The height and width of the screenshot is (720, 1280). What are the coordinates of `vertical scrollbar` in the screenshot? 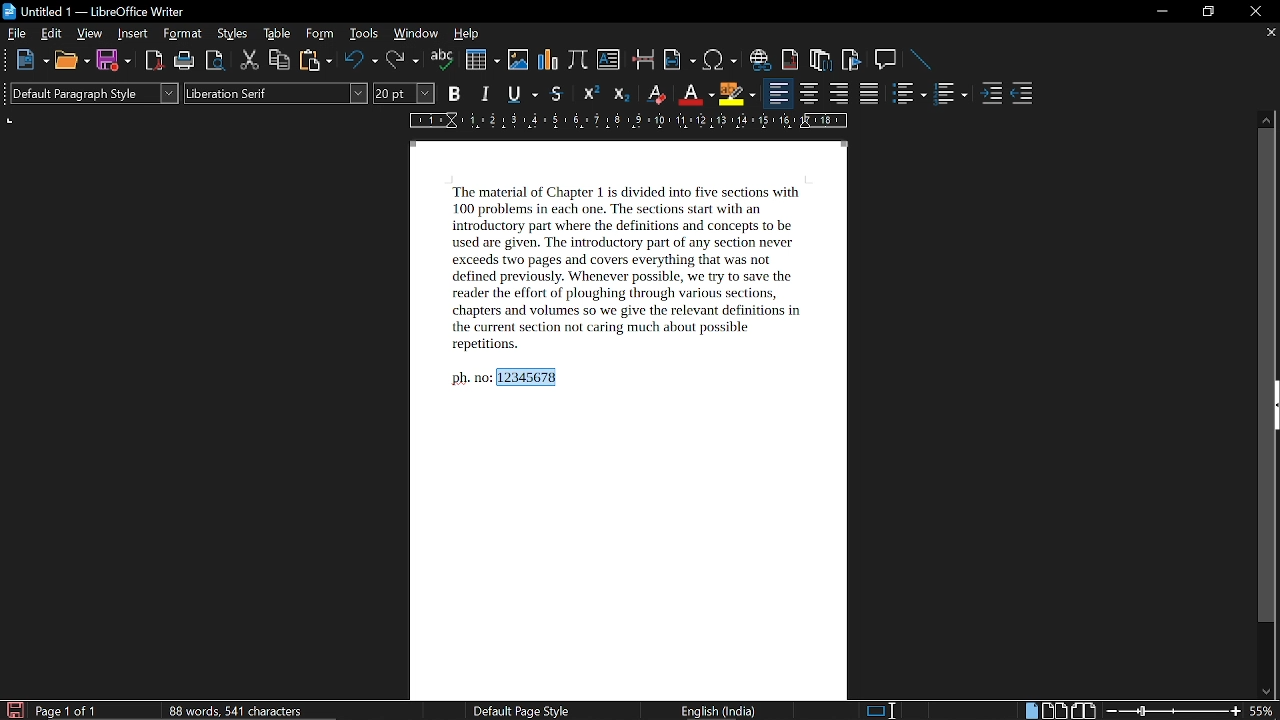 It's located at (1266, 376).